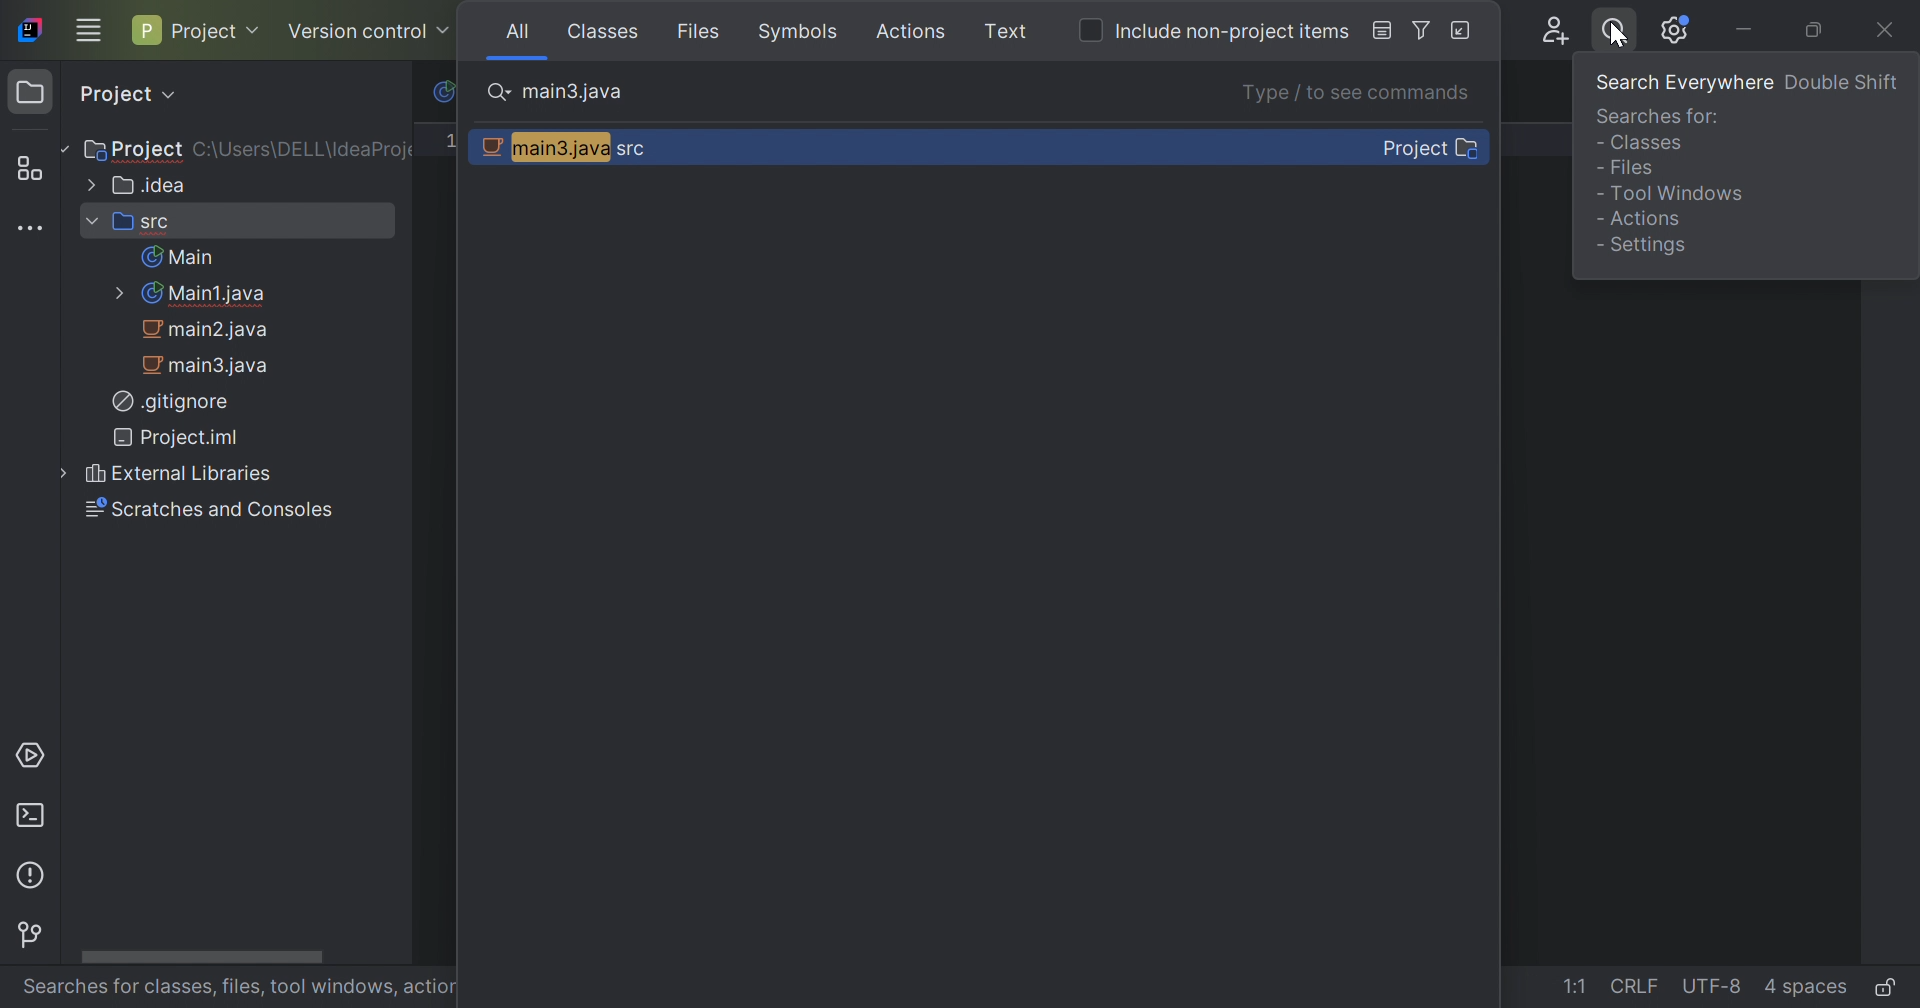  I want to click on Project, so click(130, 150).